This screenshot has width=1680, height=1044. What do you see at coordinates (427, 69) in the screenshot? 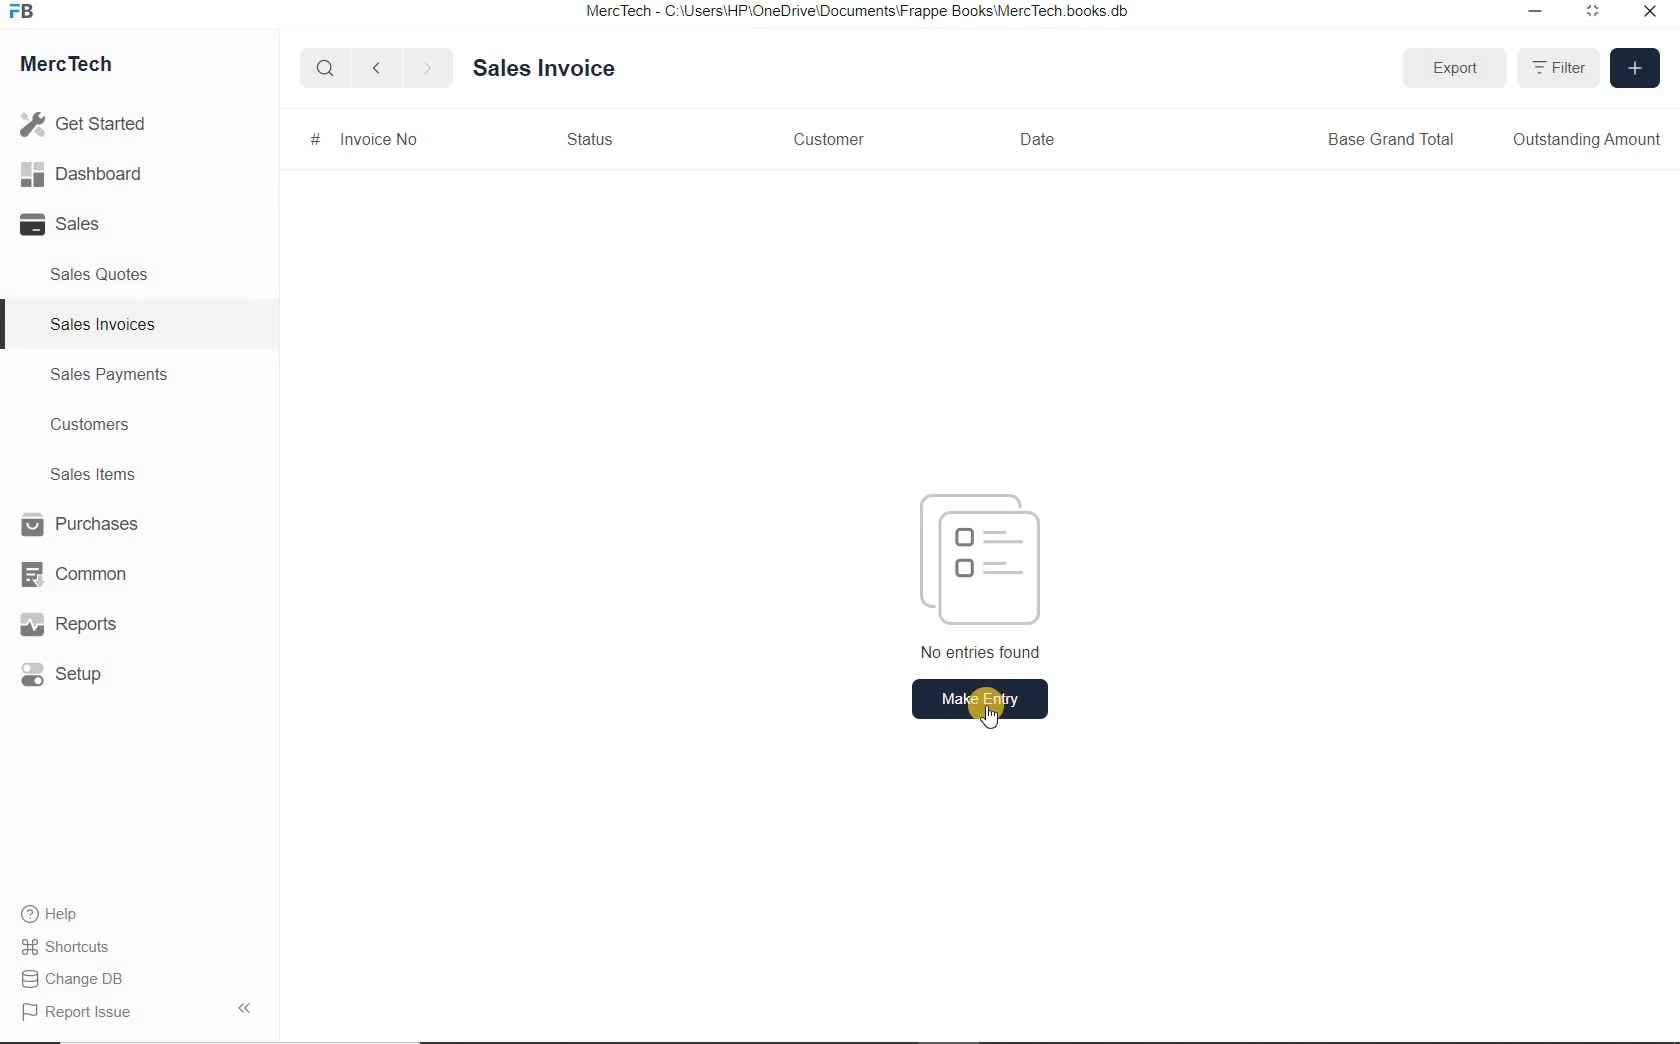
I see `Go forward` at bounding box center [427, 69].